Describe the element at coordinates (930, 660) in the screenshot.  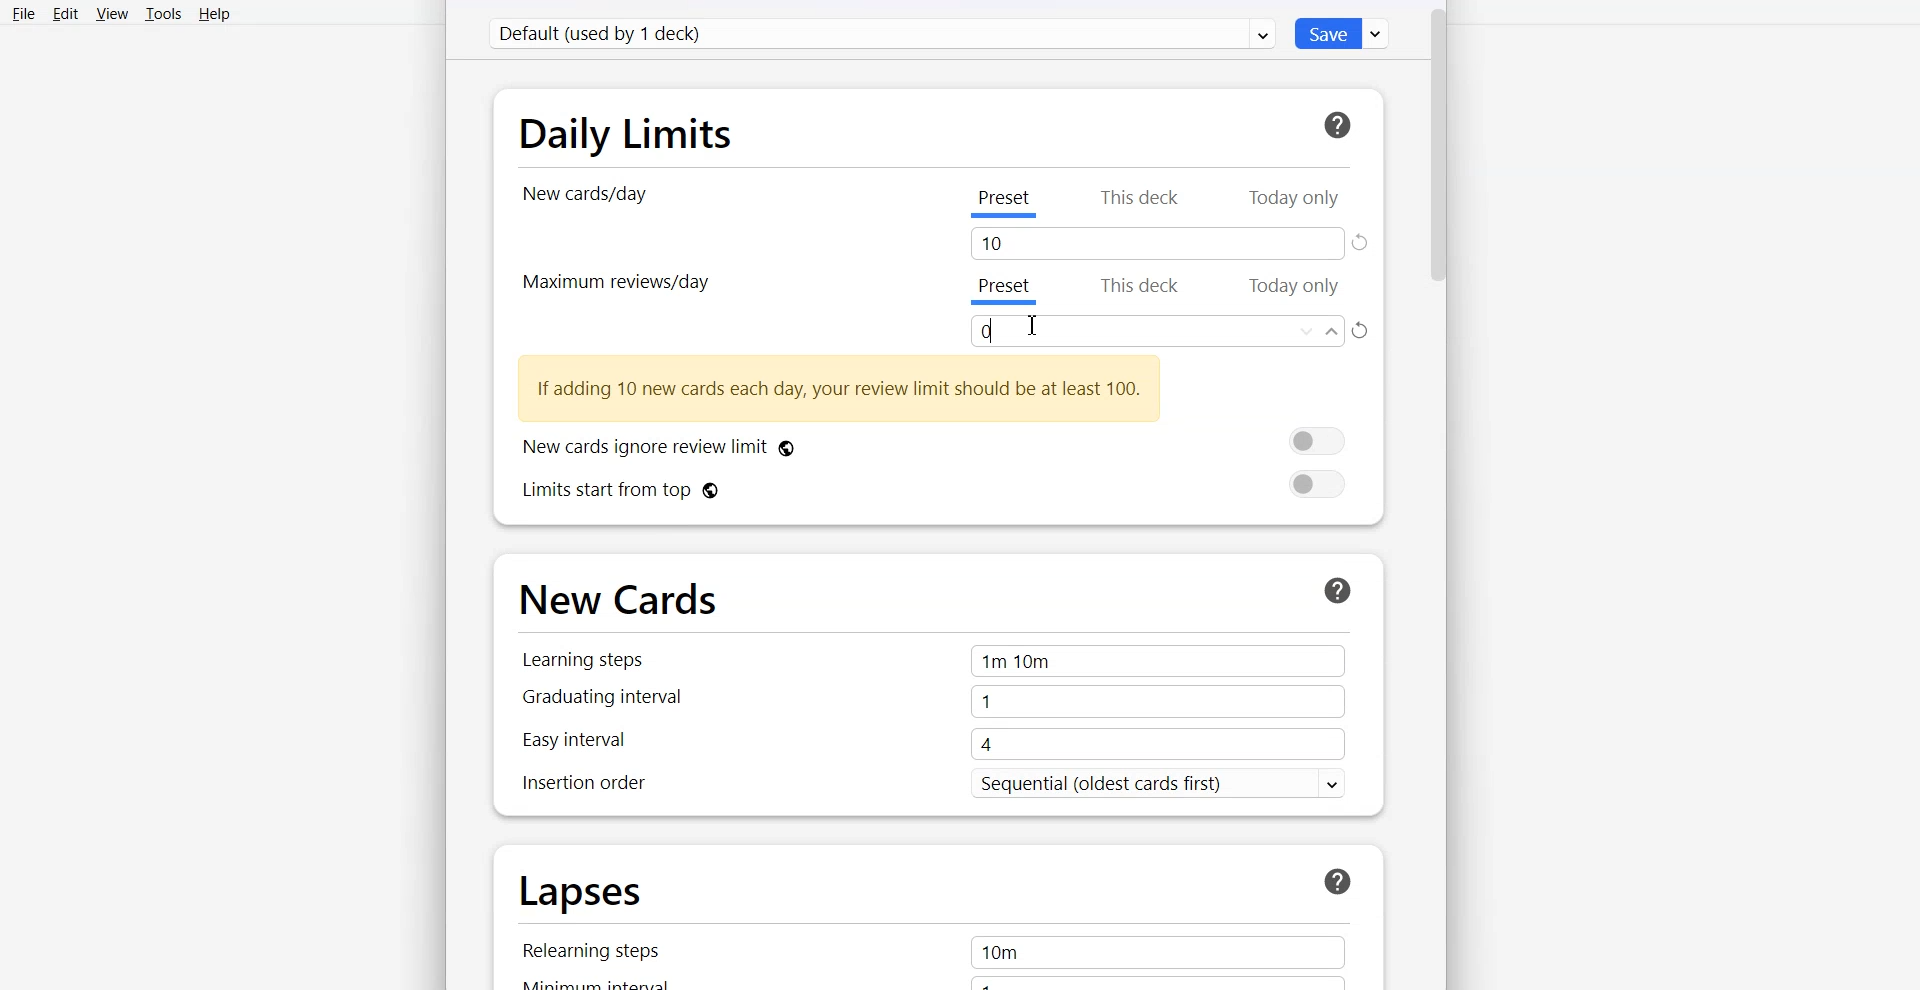
I see `Learning steps` at that location.